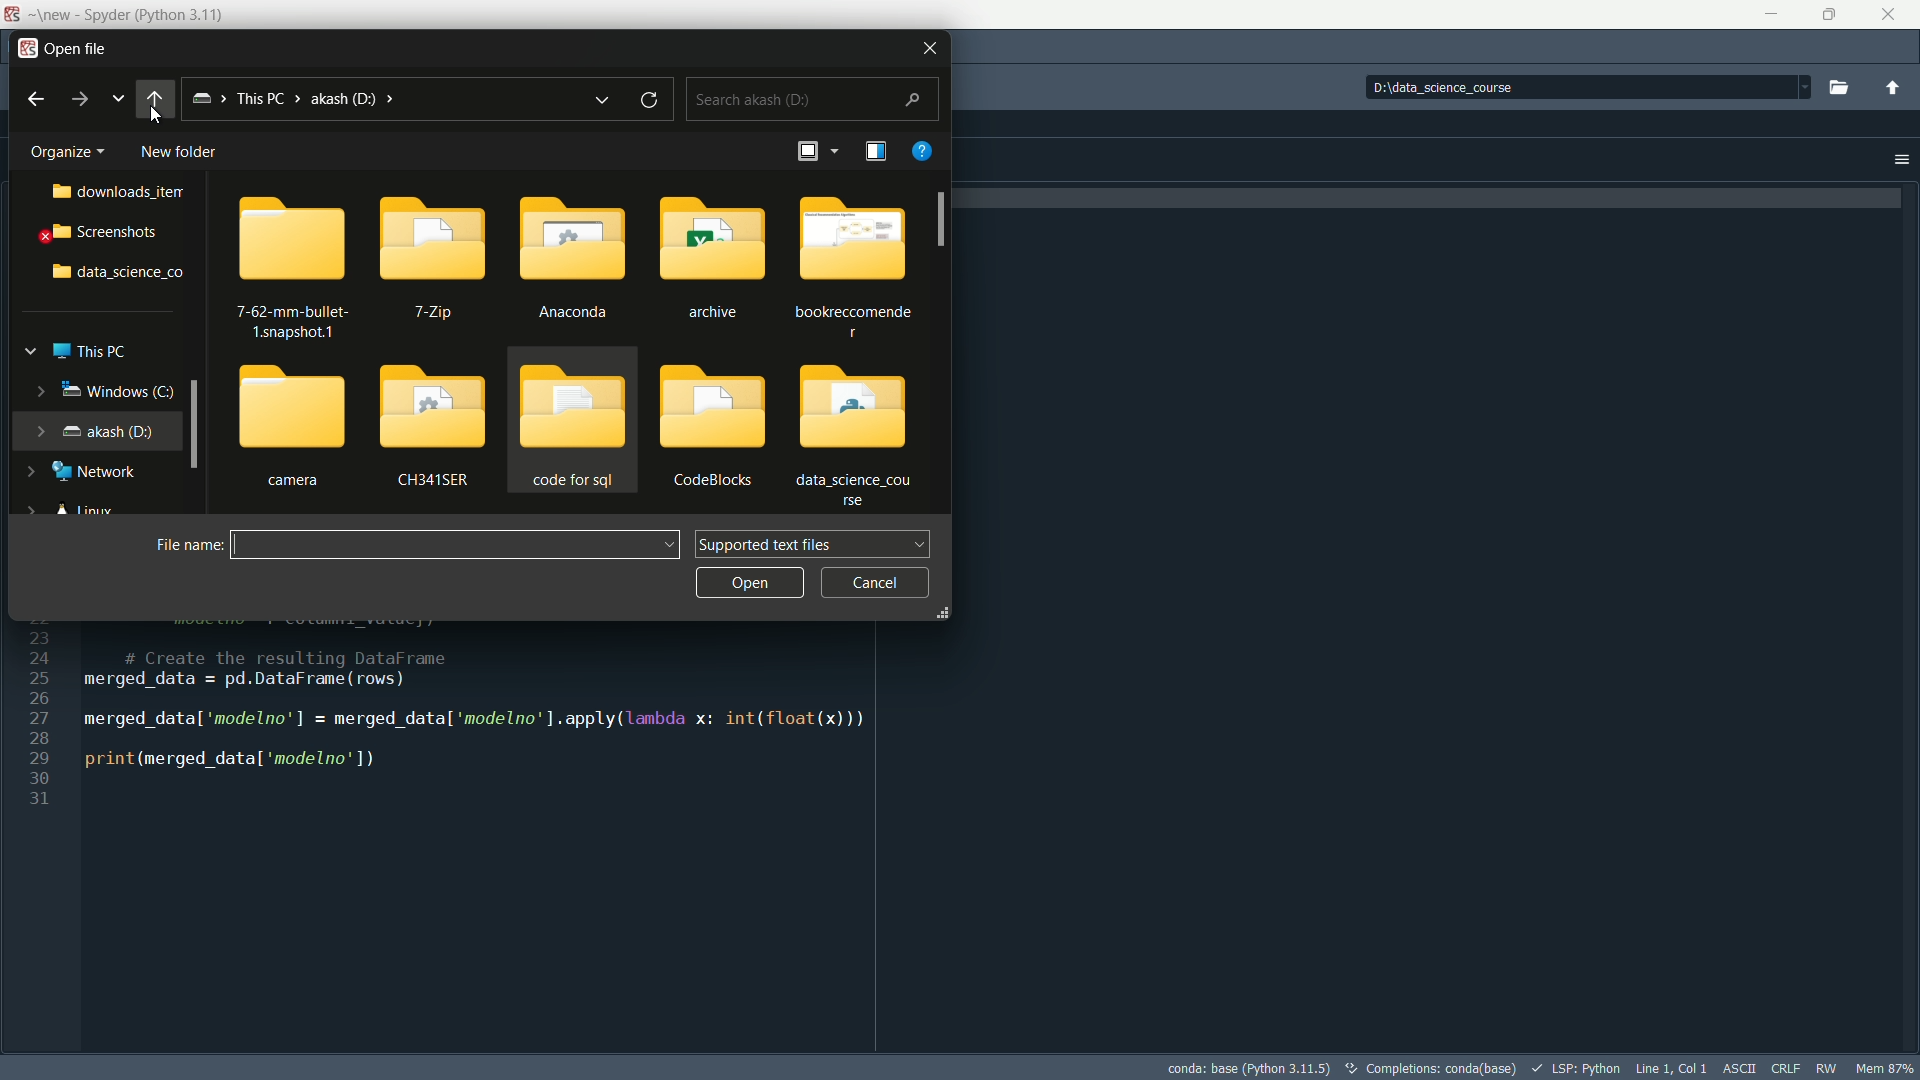 The height and width of the screenshot is (1080, 1920). Describe the element at coordinates (669, 545) in the screenshot. I see `dropdown` at that location.